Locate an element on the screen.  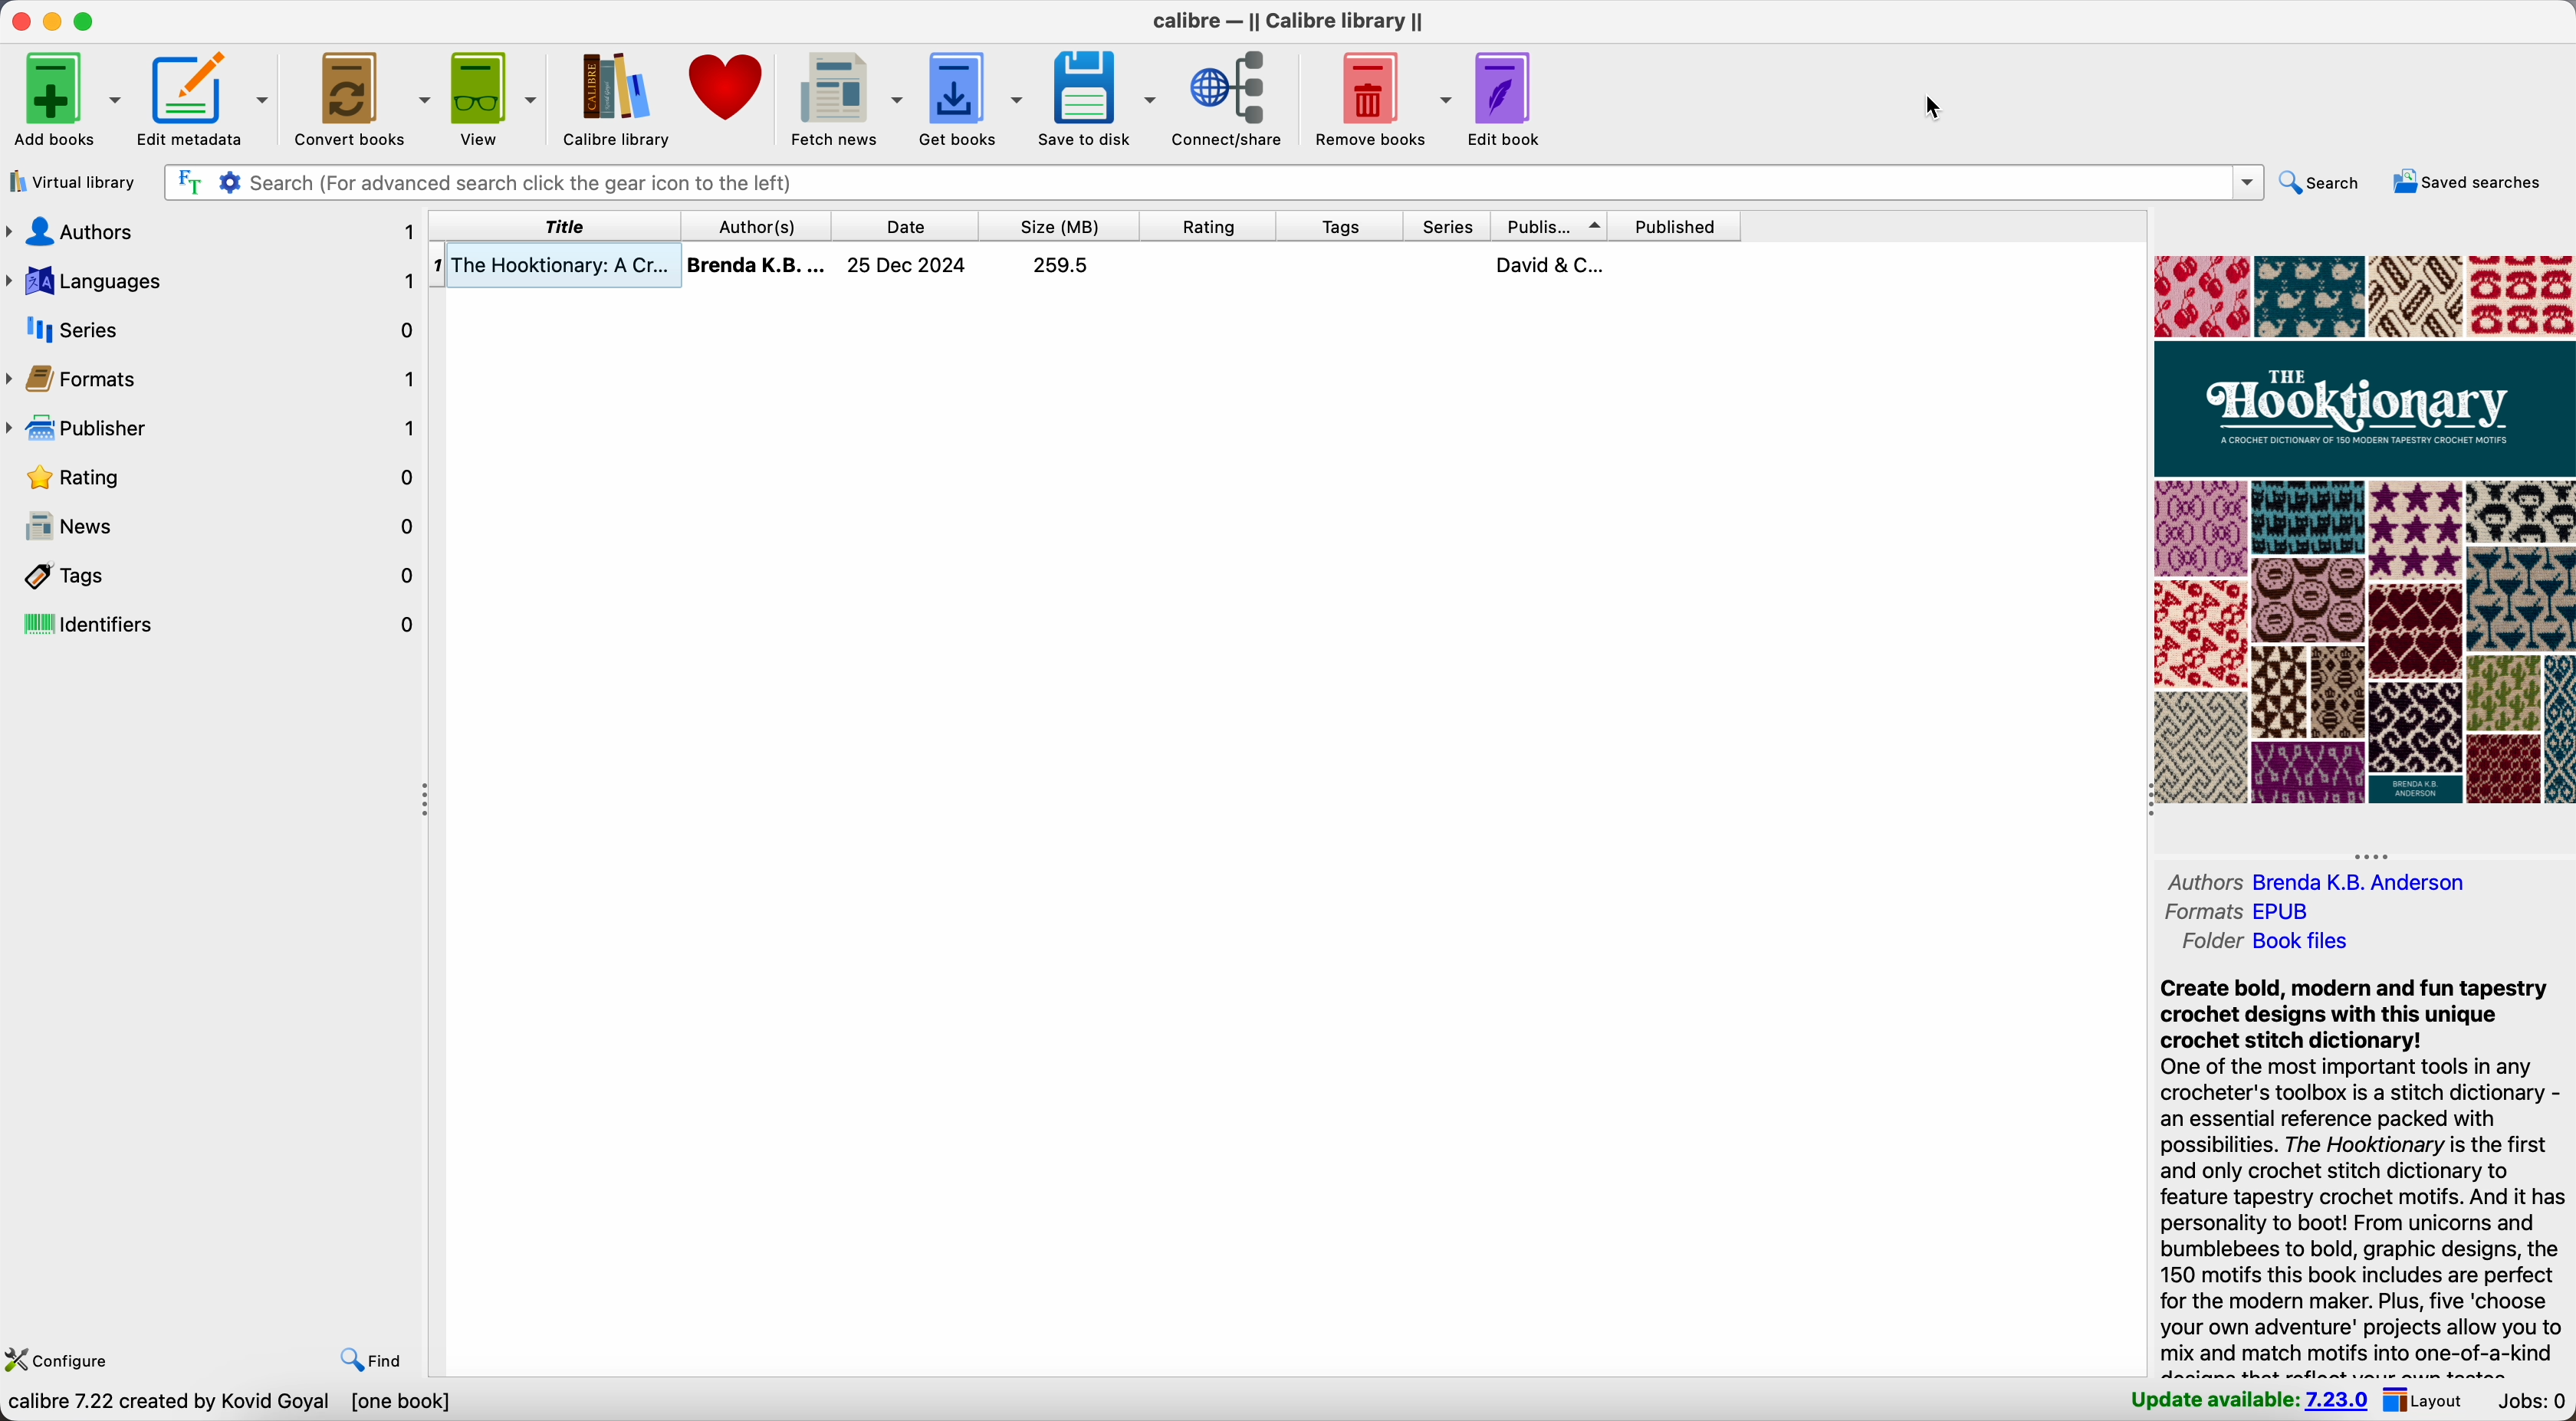
minimize is located at coordinates (57, 23).